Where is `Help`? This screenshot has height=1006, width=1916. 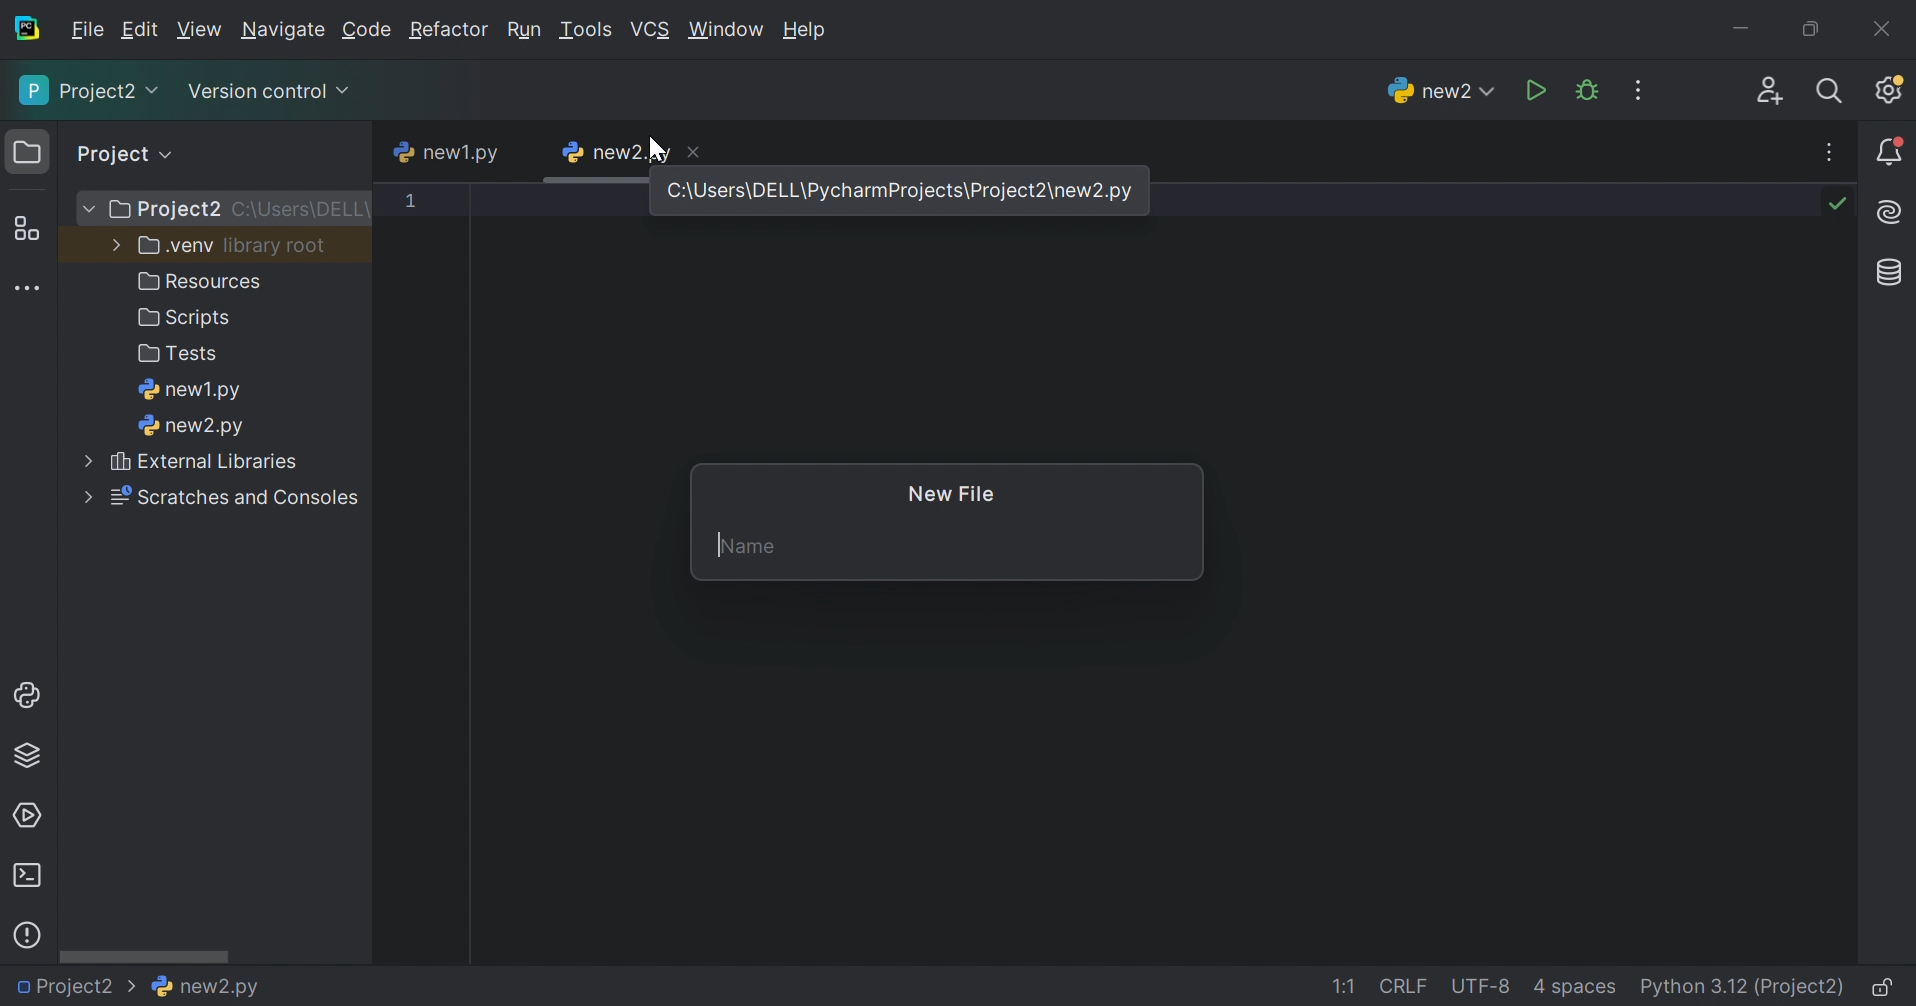
Help is located at coordinates (808, 31).